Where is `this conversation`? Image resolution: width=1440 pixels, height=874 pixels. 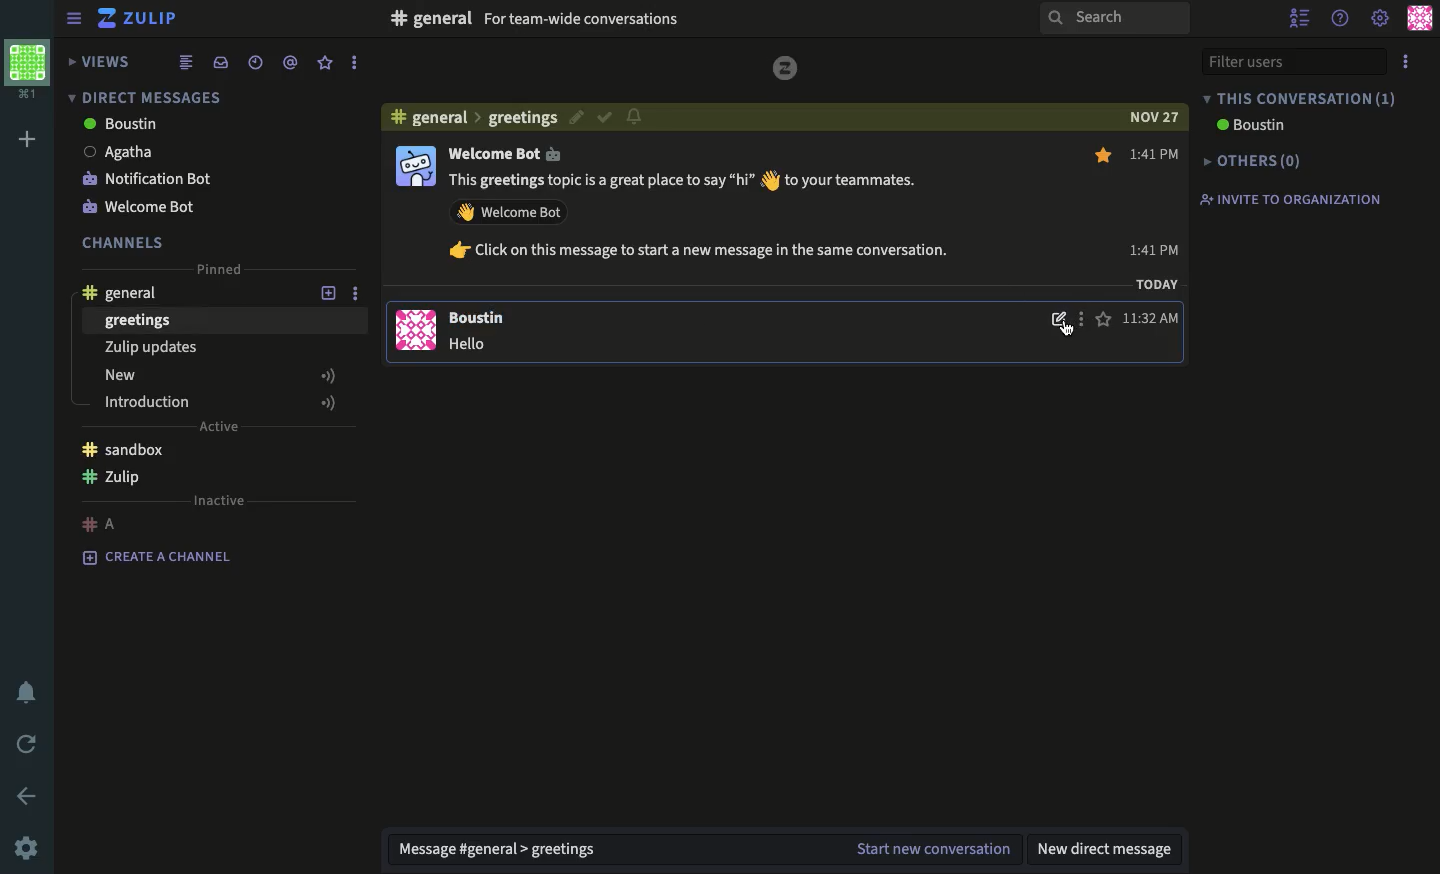
this conversation is located at coordinates (1299, 98).